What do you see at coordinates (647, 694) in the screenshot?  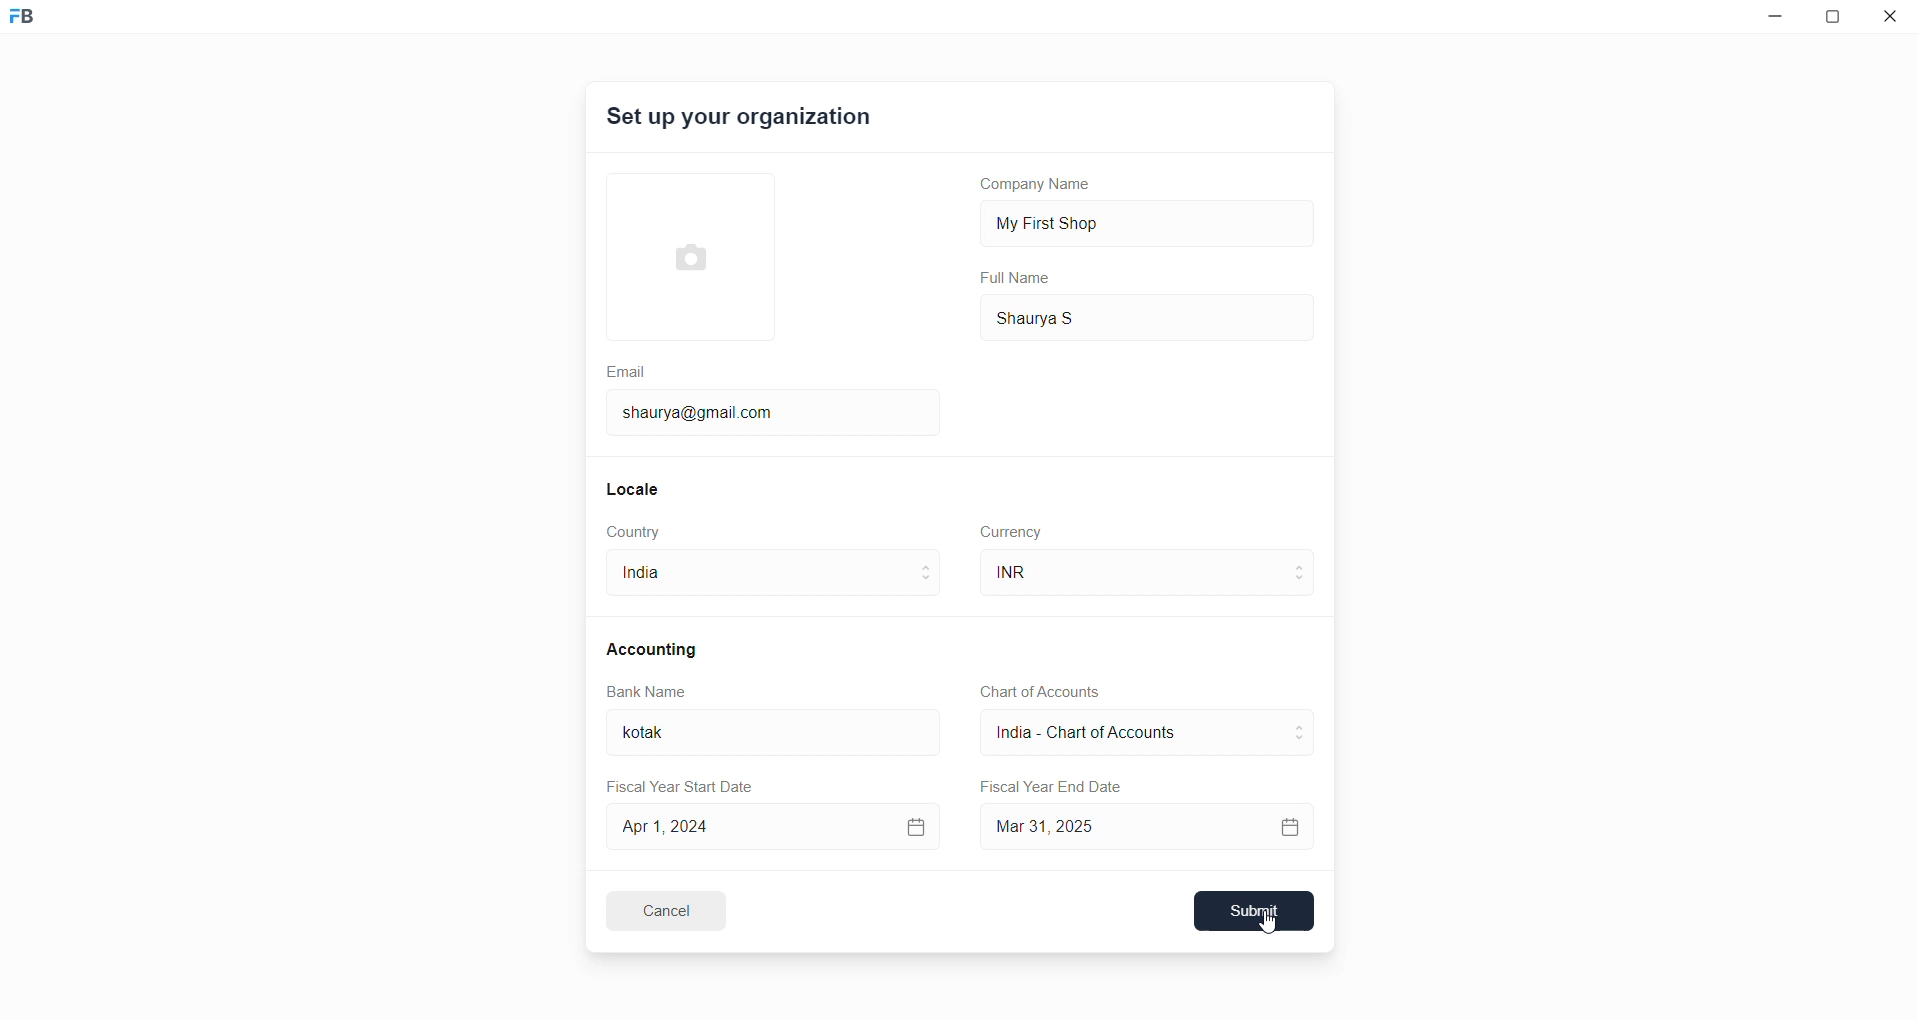 I see `Bank Name` at bounding box center [647, 694].